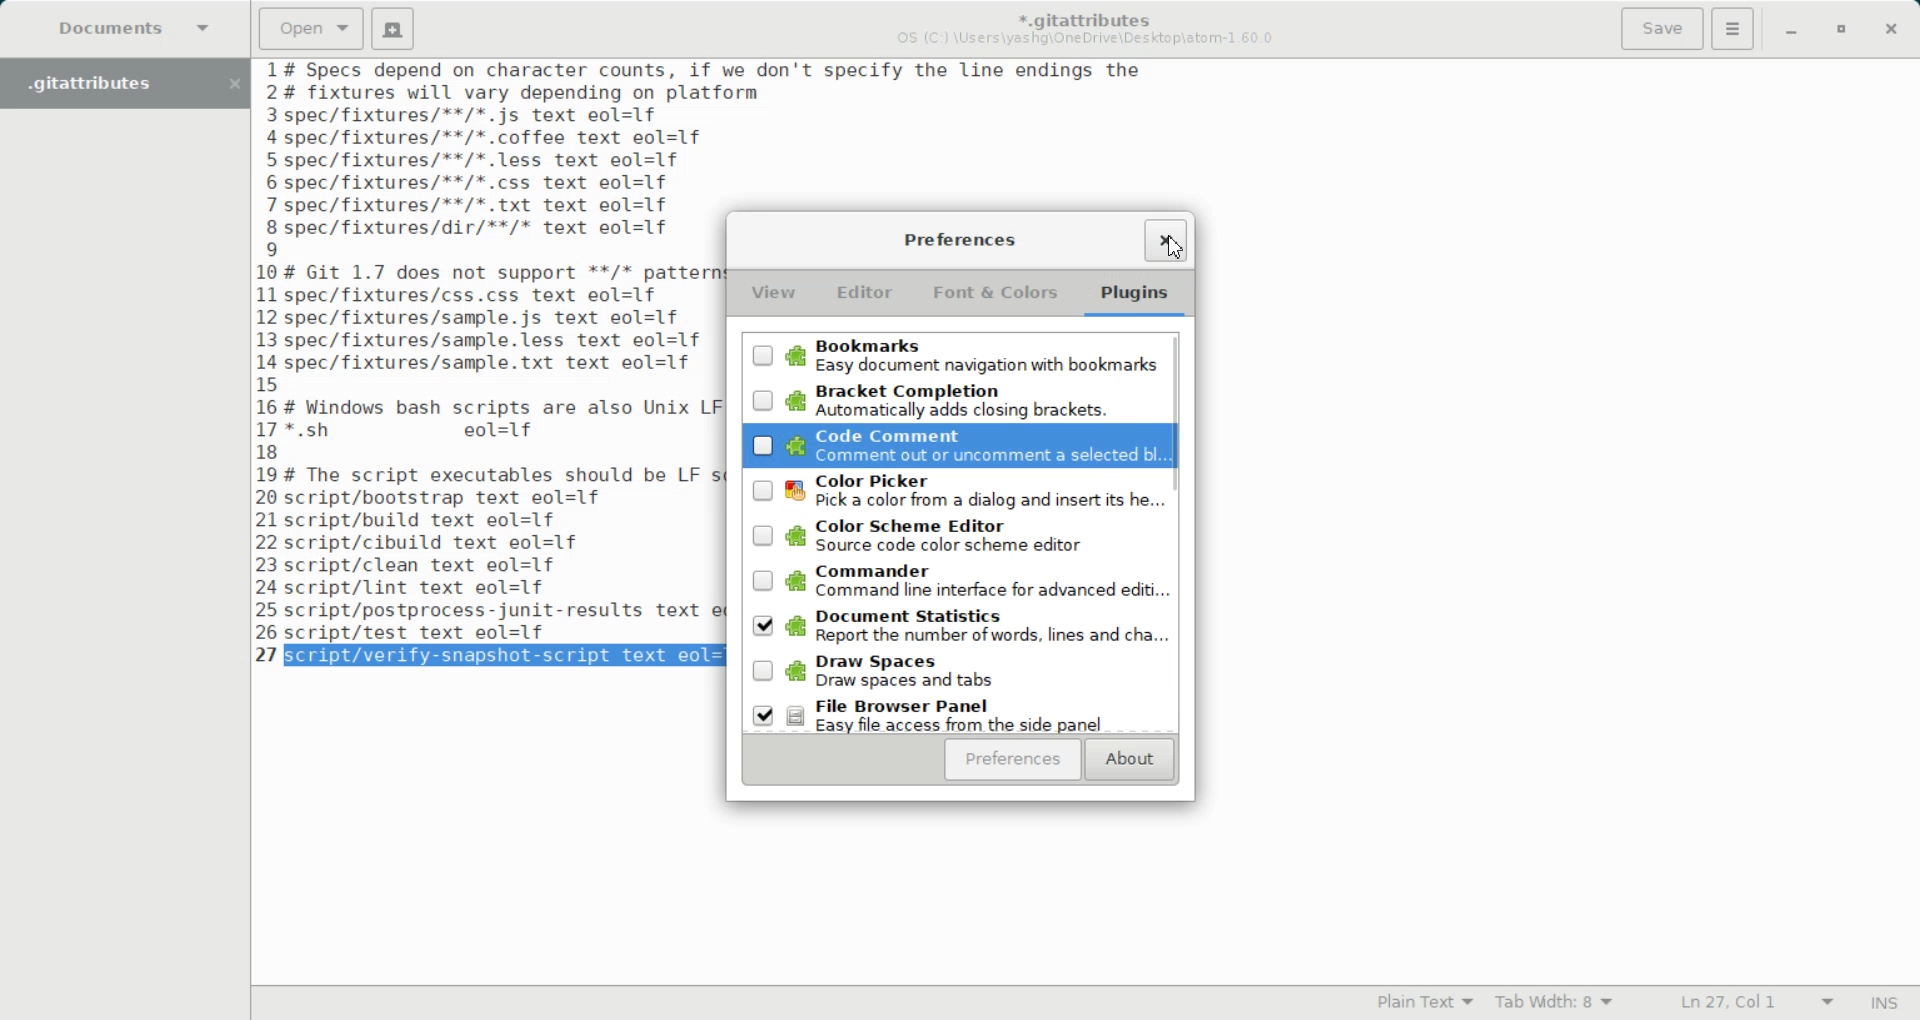  I want to click on Commander: Command line interface for advanced edit.., so click(951, 583).